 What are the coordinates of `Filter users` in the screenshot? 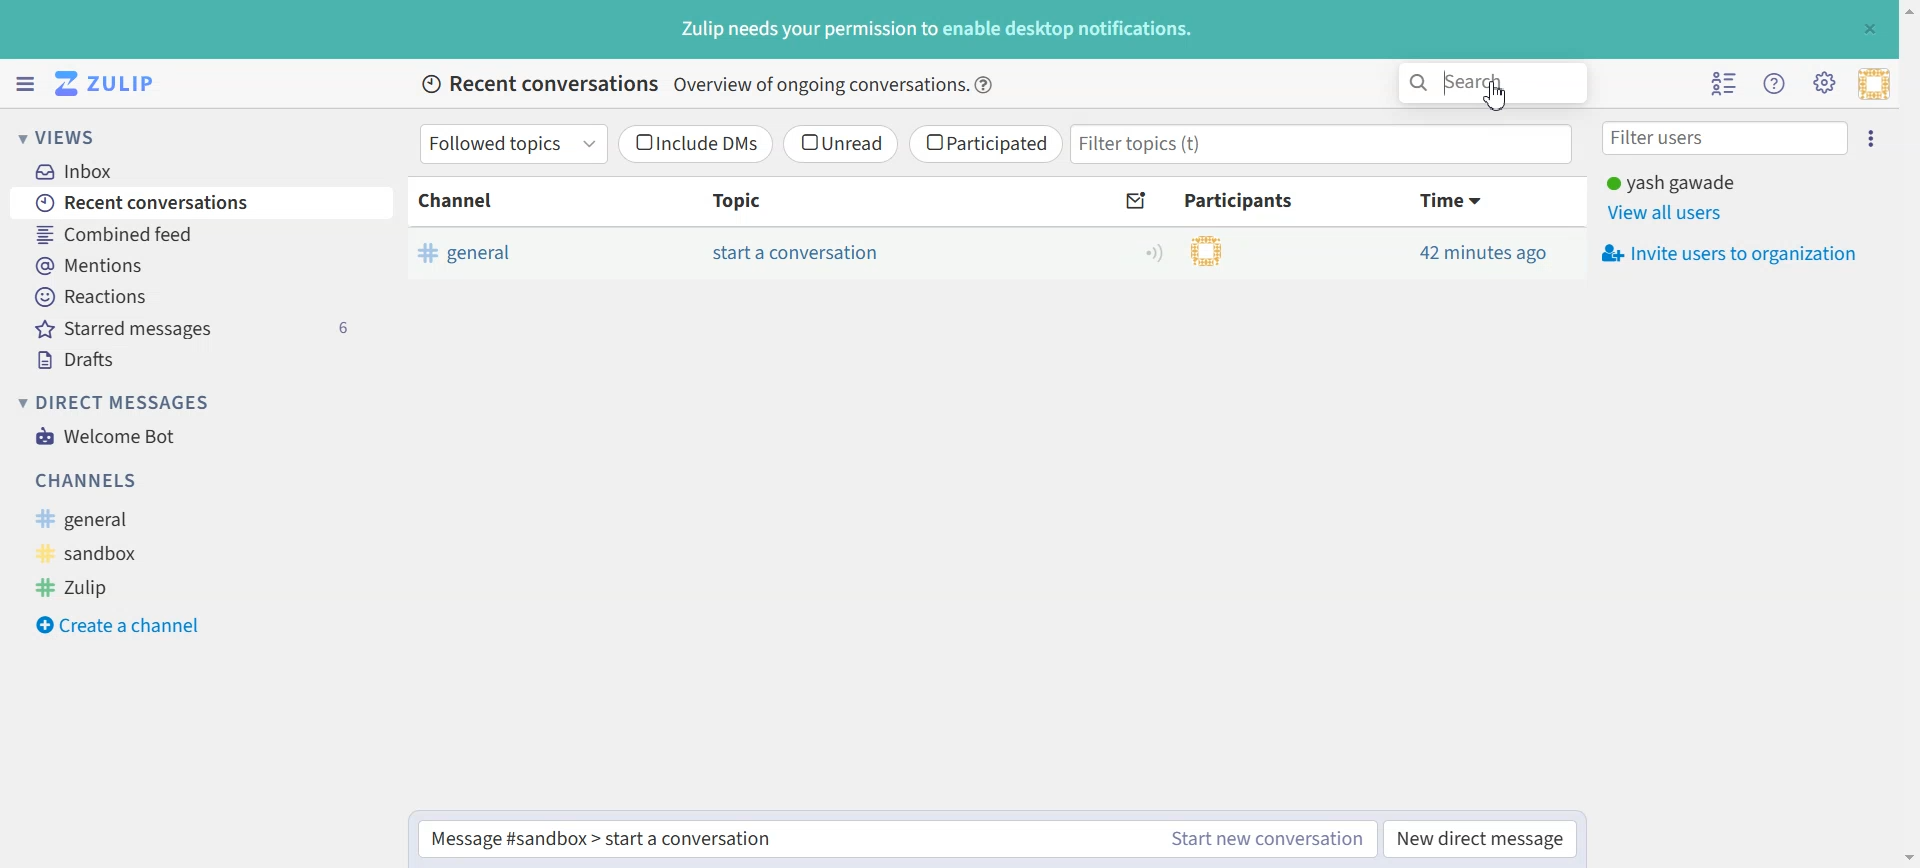 It's located at (1726, 140).